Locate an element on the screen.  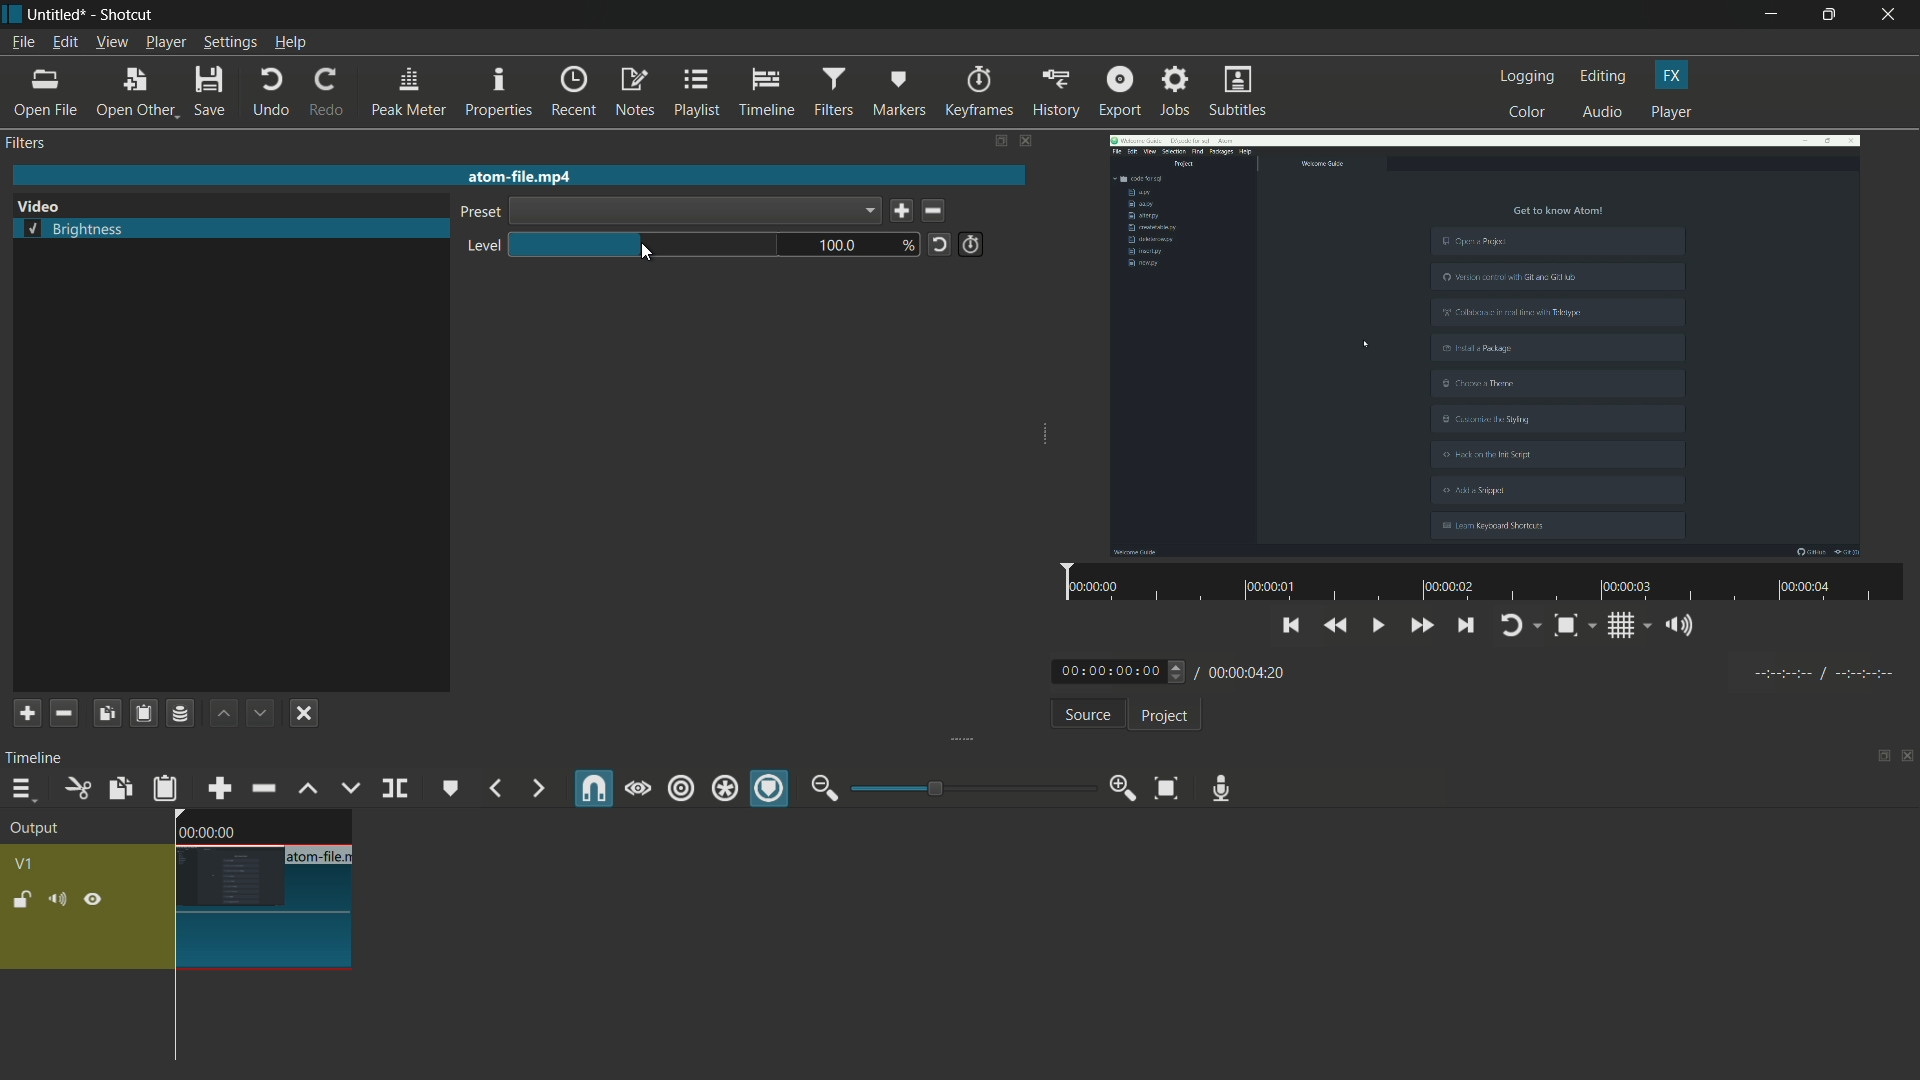
markers is located at coordinates (899, 91).